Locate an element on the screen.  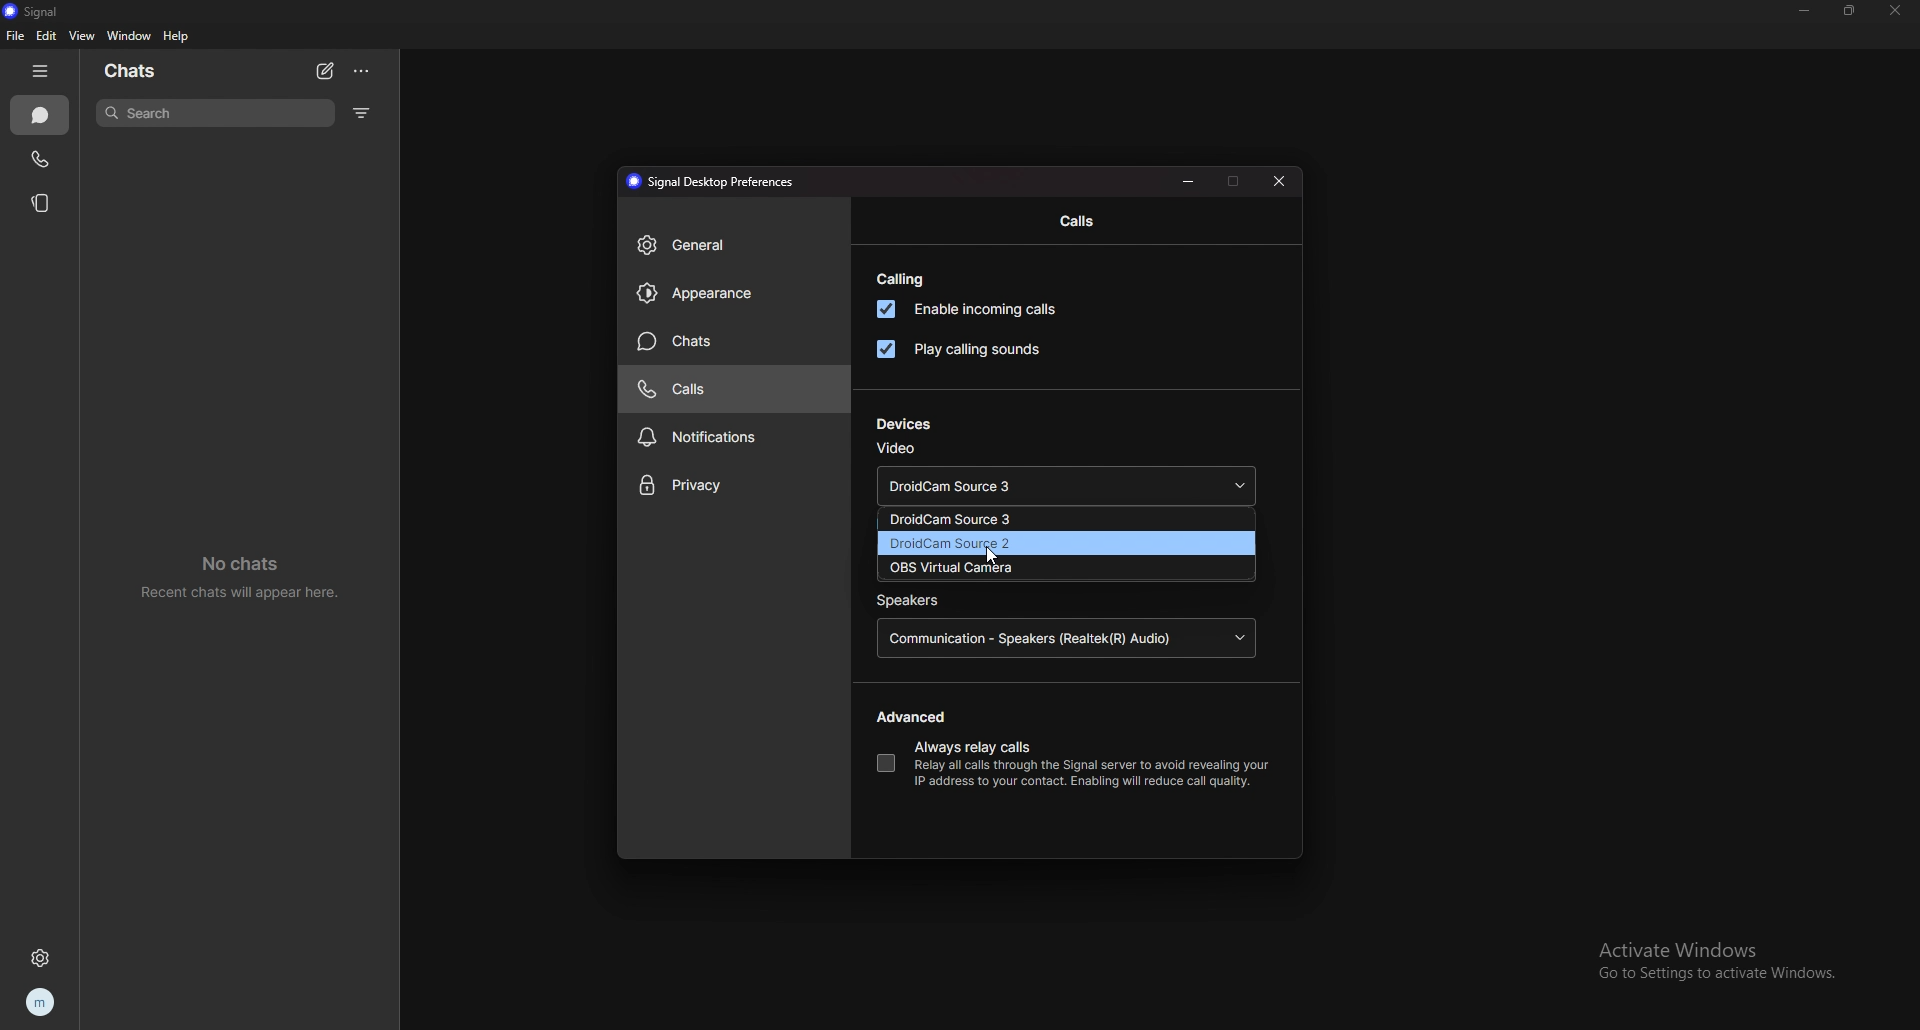
help is located at coordinates (177, 37).